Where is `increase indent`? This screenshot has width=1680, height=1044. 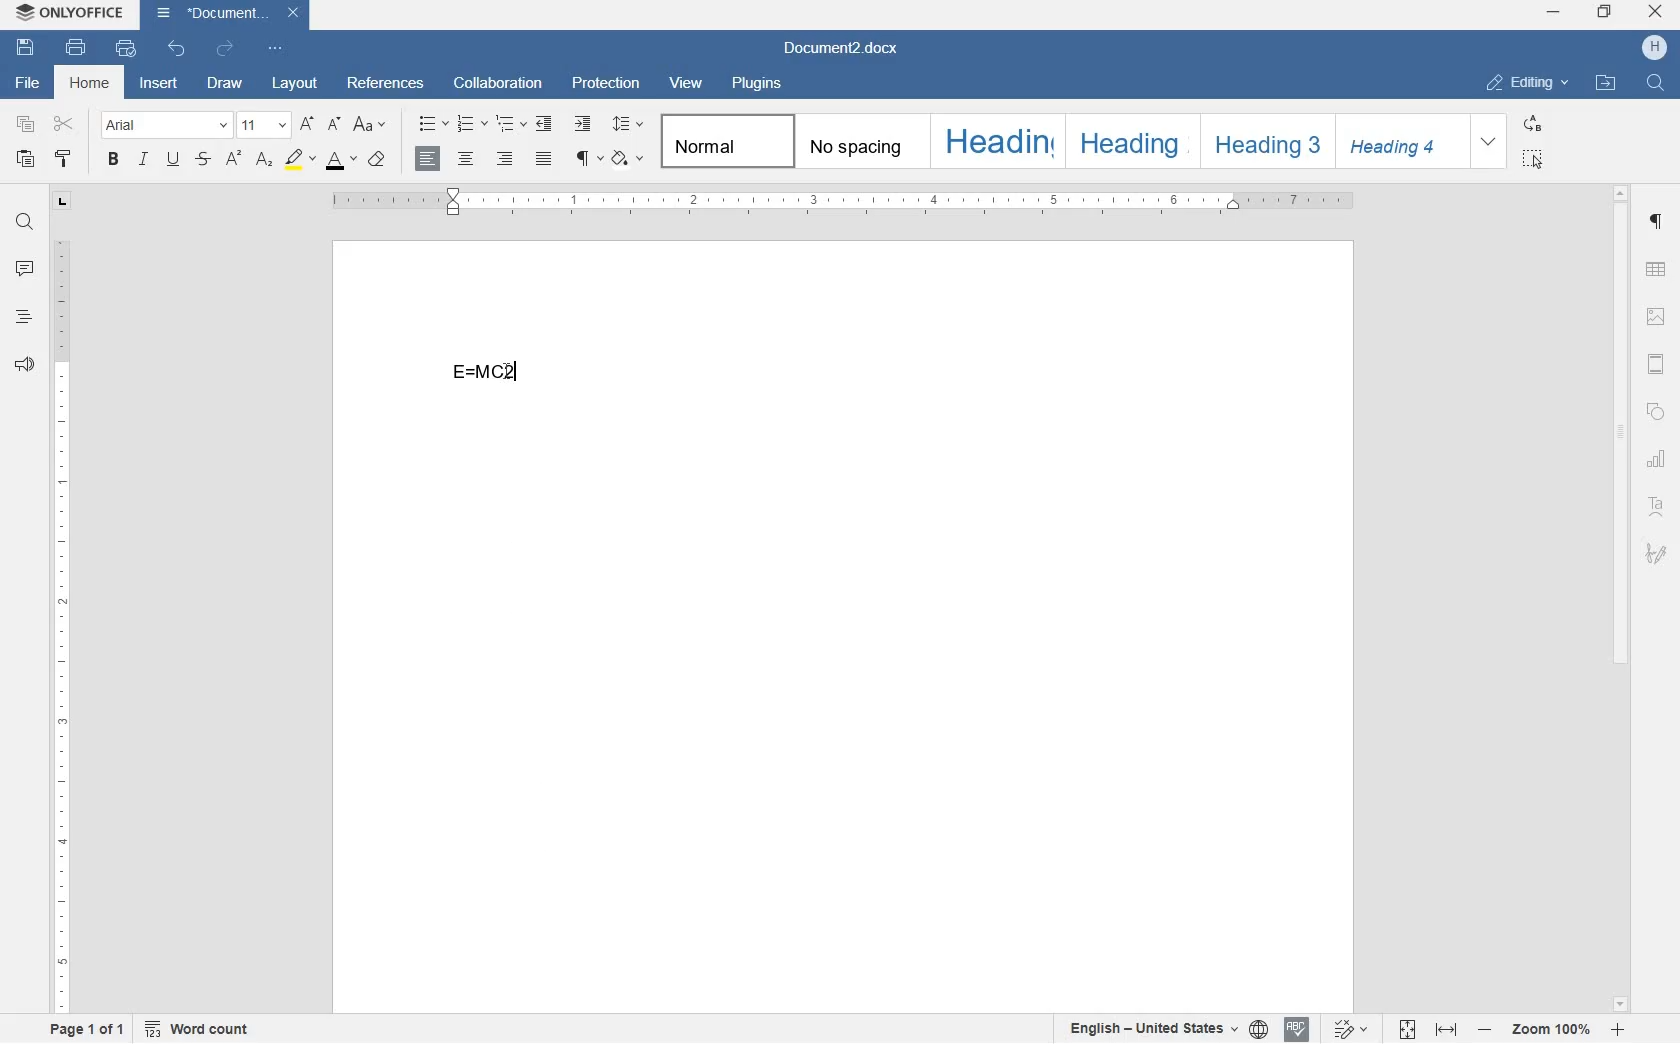
increase indent is located at coordinates (582, 123).